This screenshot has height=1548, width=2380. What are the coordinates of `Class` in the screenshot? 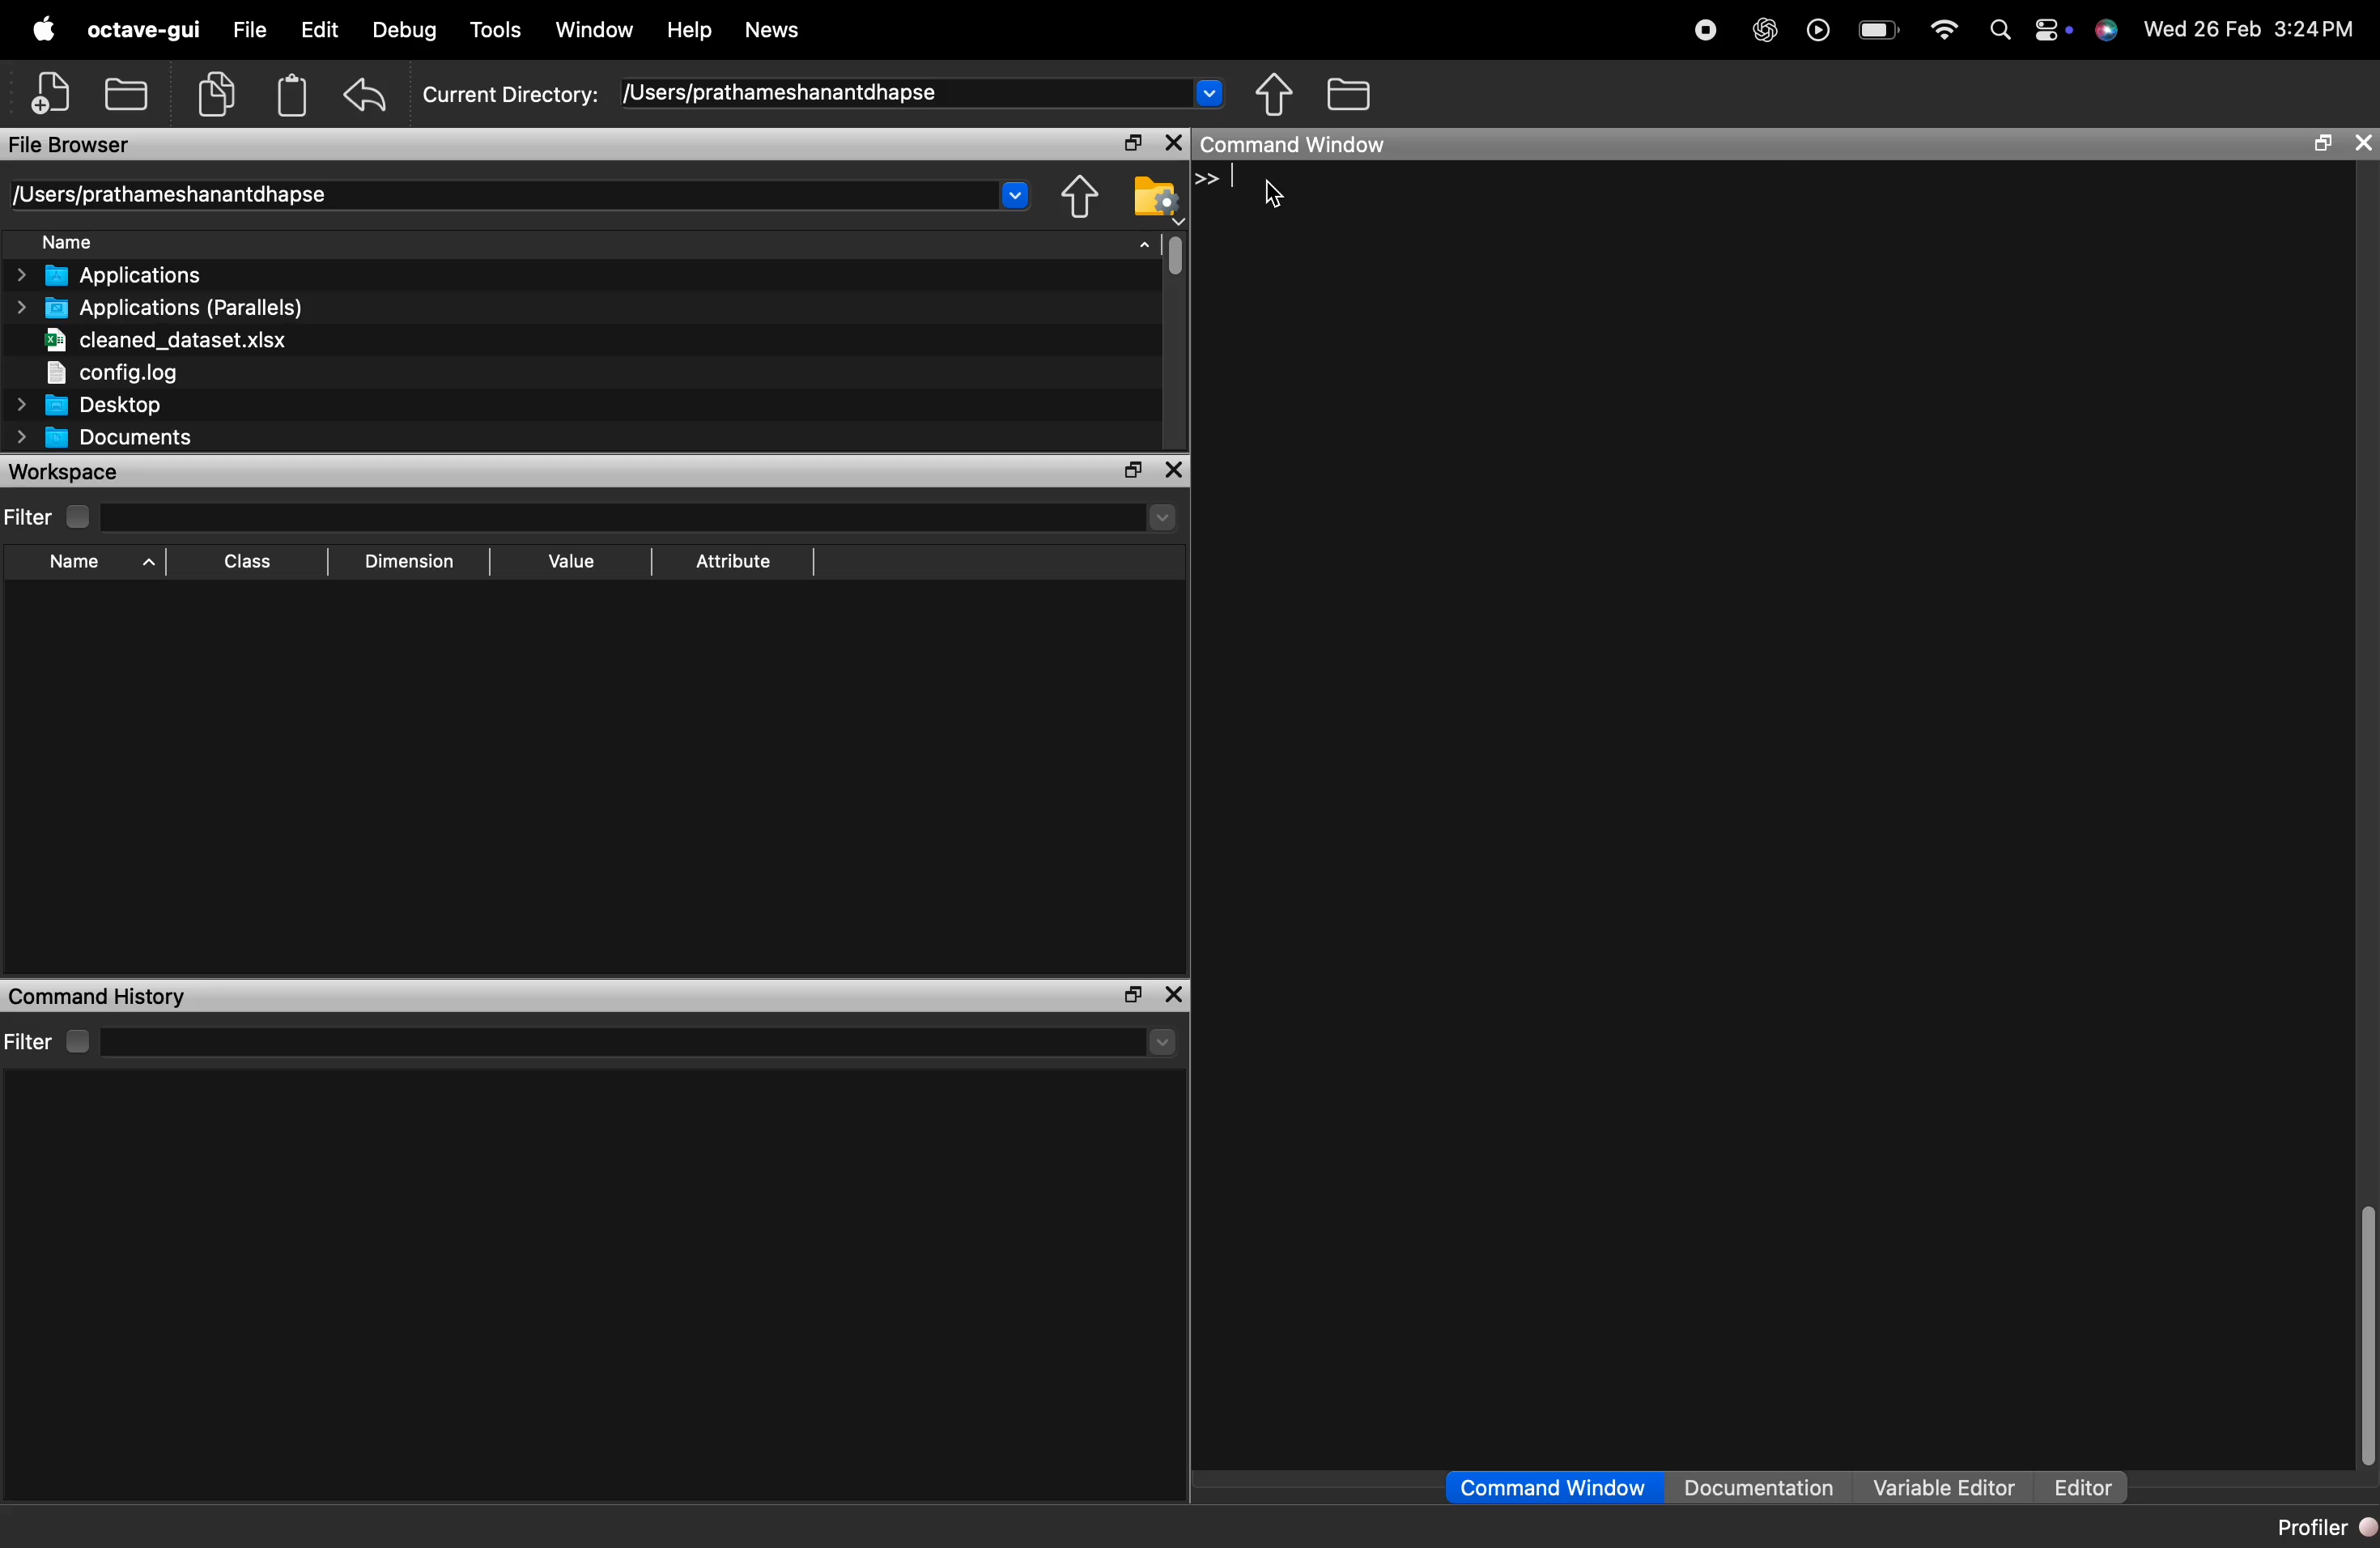 It's located at (243, 564).